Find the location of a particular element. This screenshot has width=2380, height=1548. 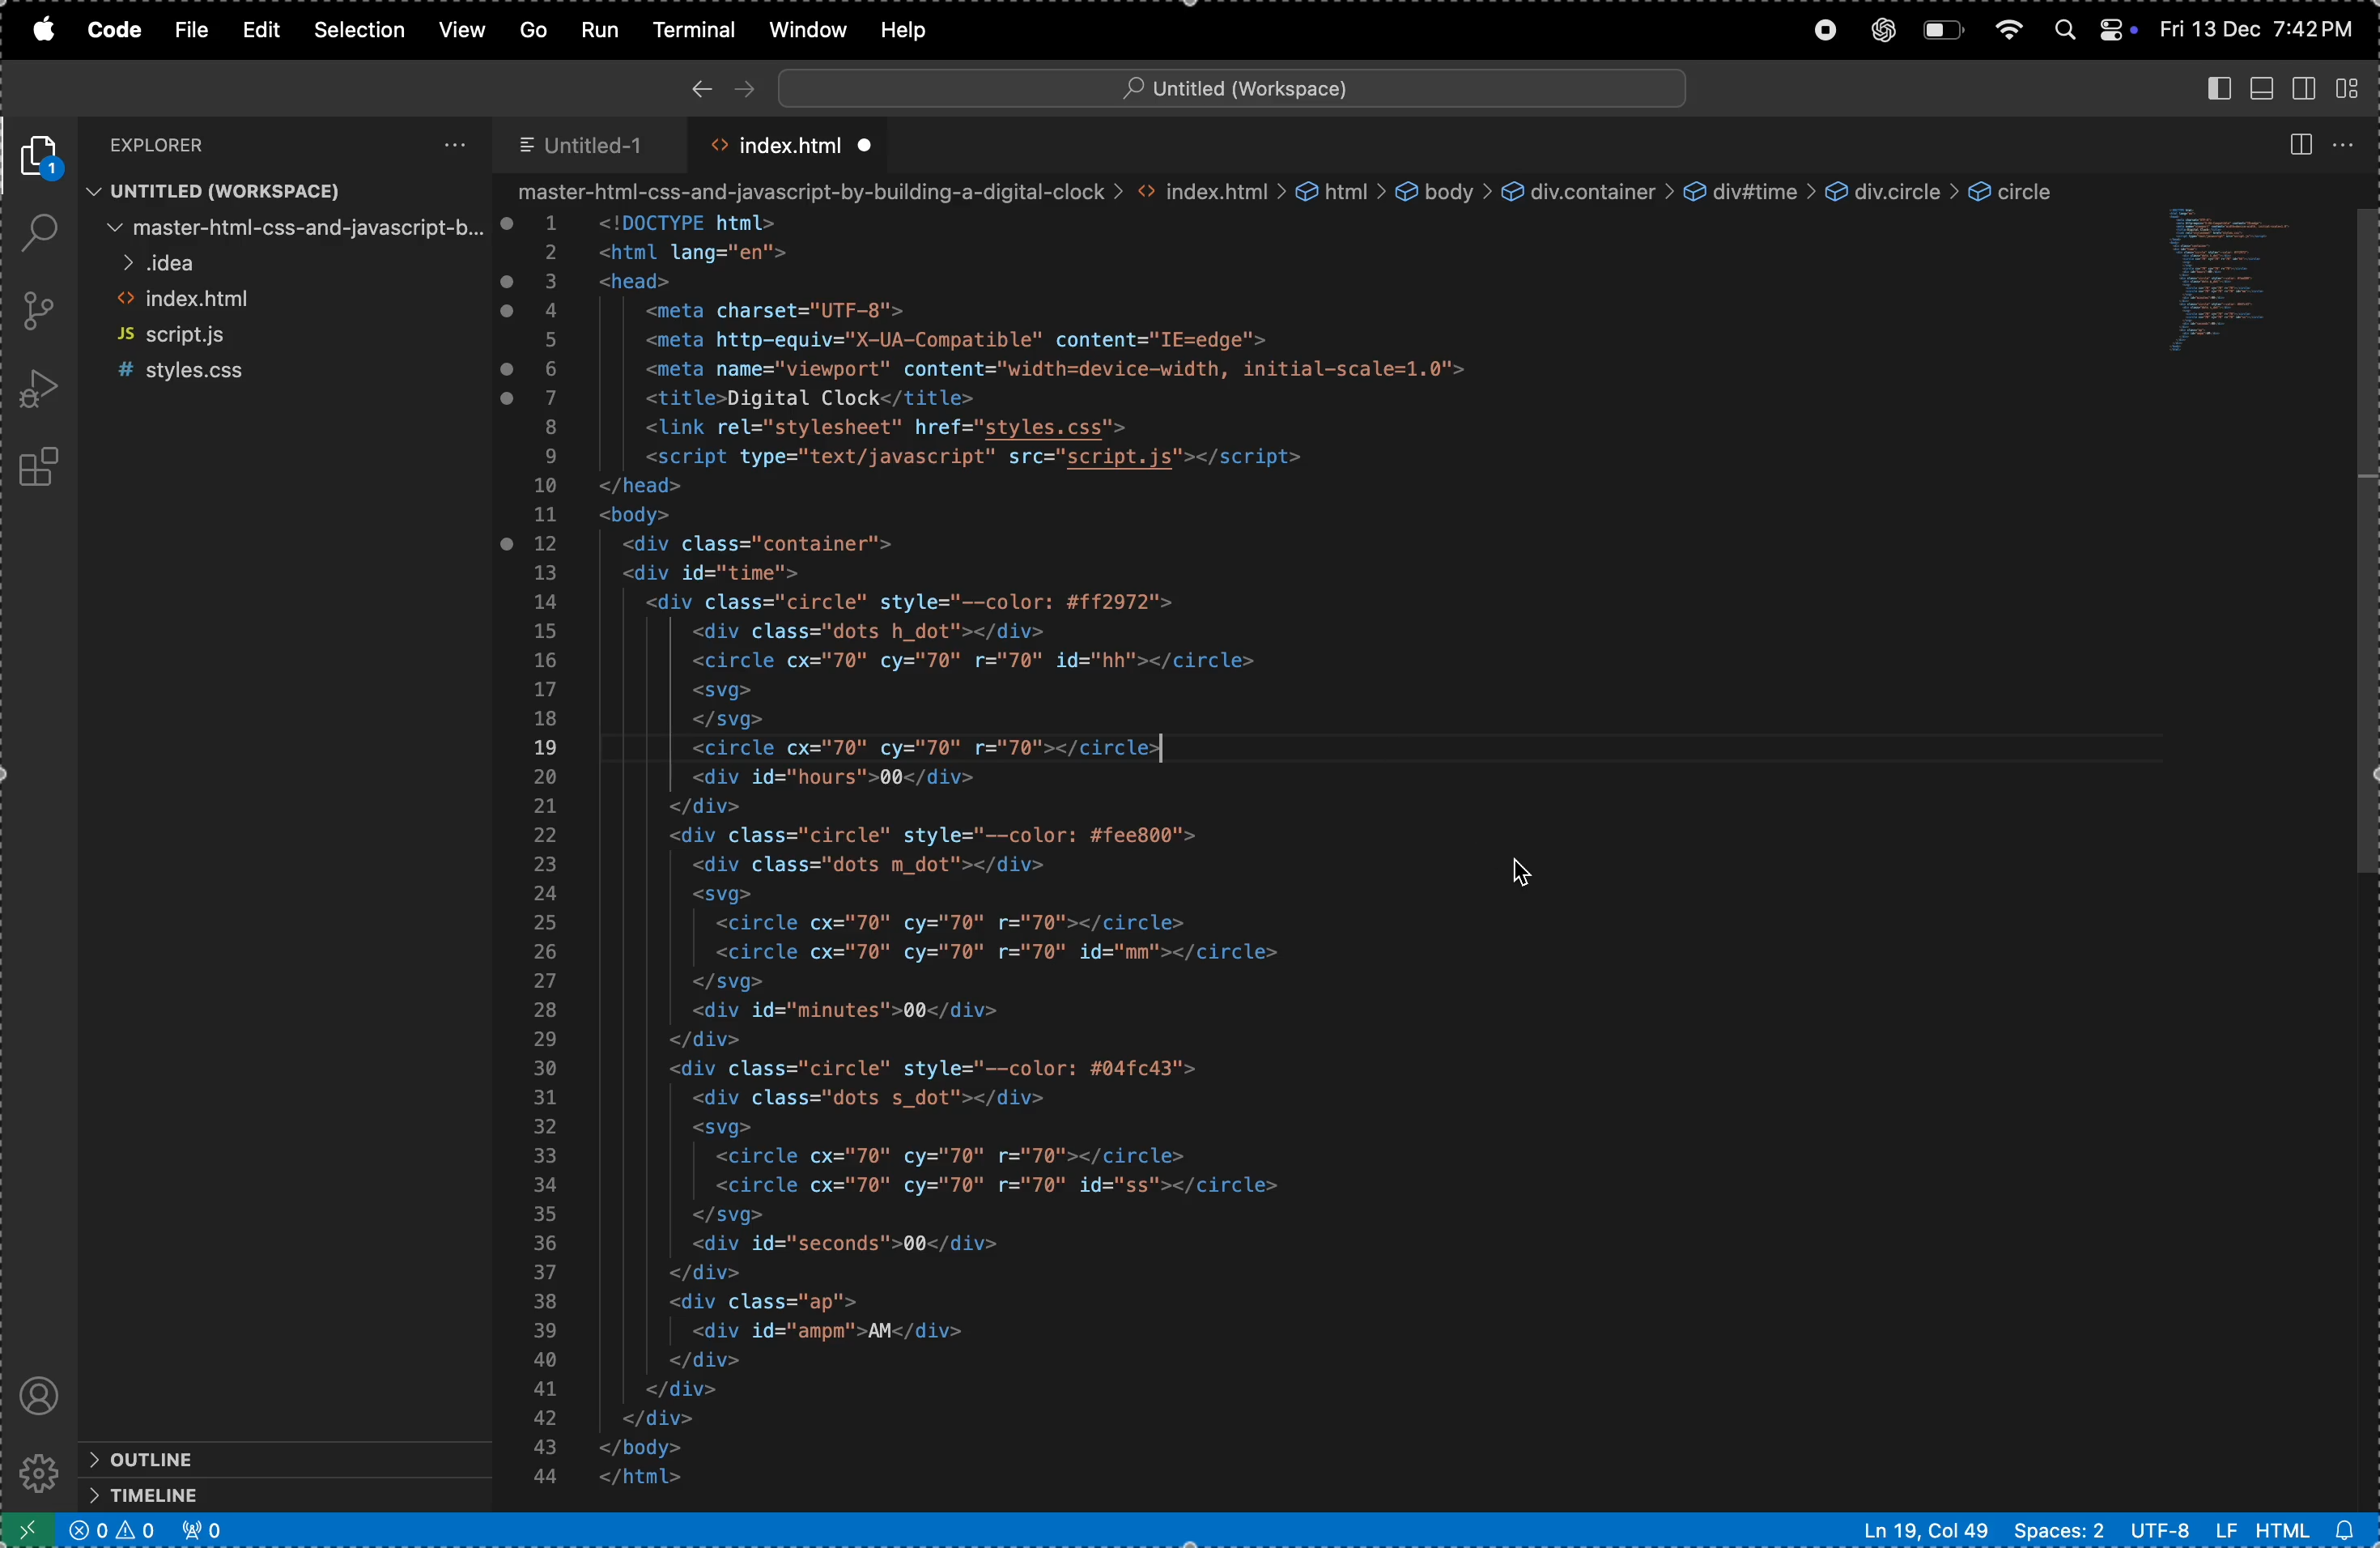

Line Number is located at coordinates (545, 848).